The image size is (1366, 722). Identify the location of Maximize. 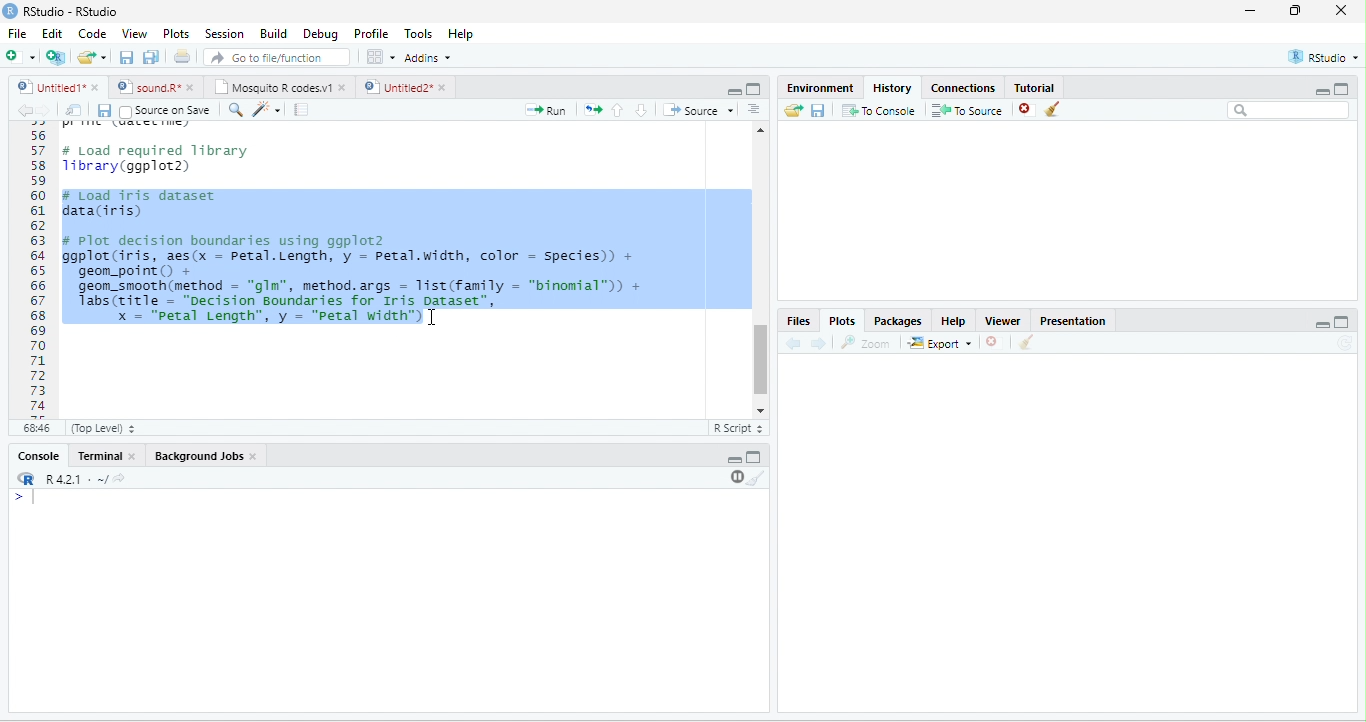
(1341, 322).